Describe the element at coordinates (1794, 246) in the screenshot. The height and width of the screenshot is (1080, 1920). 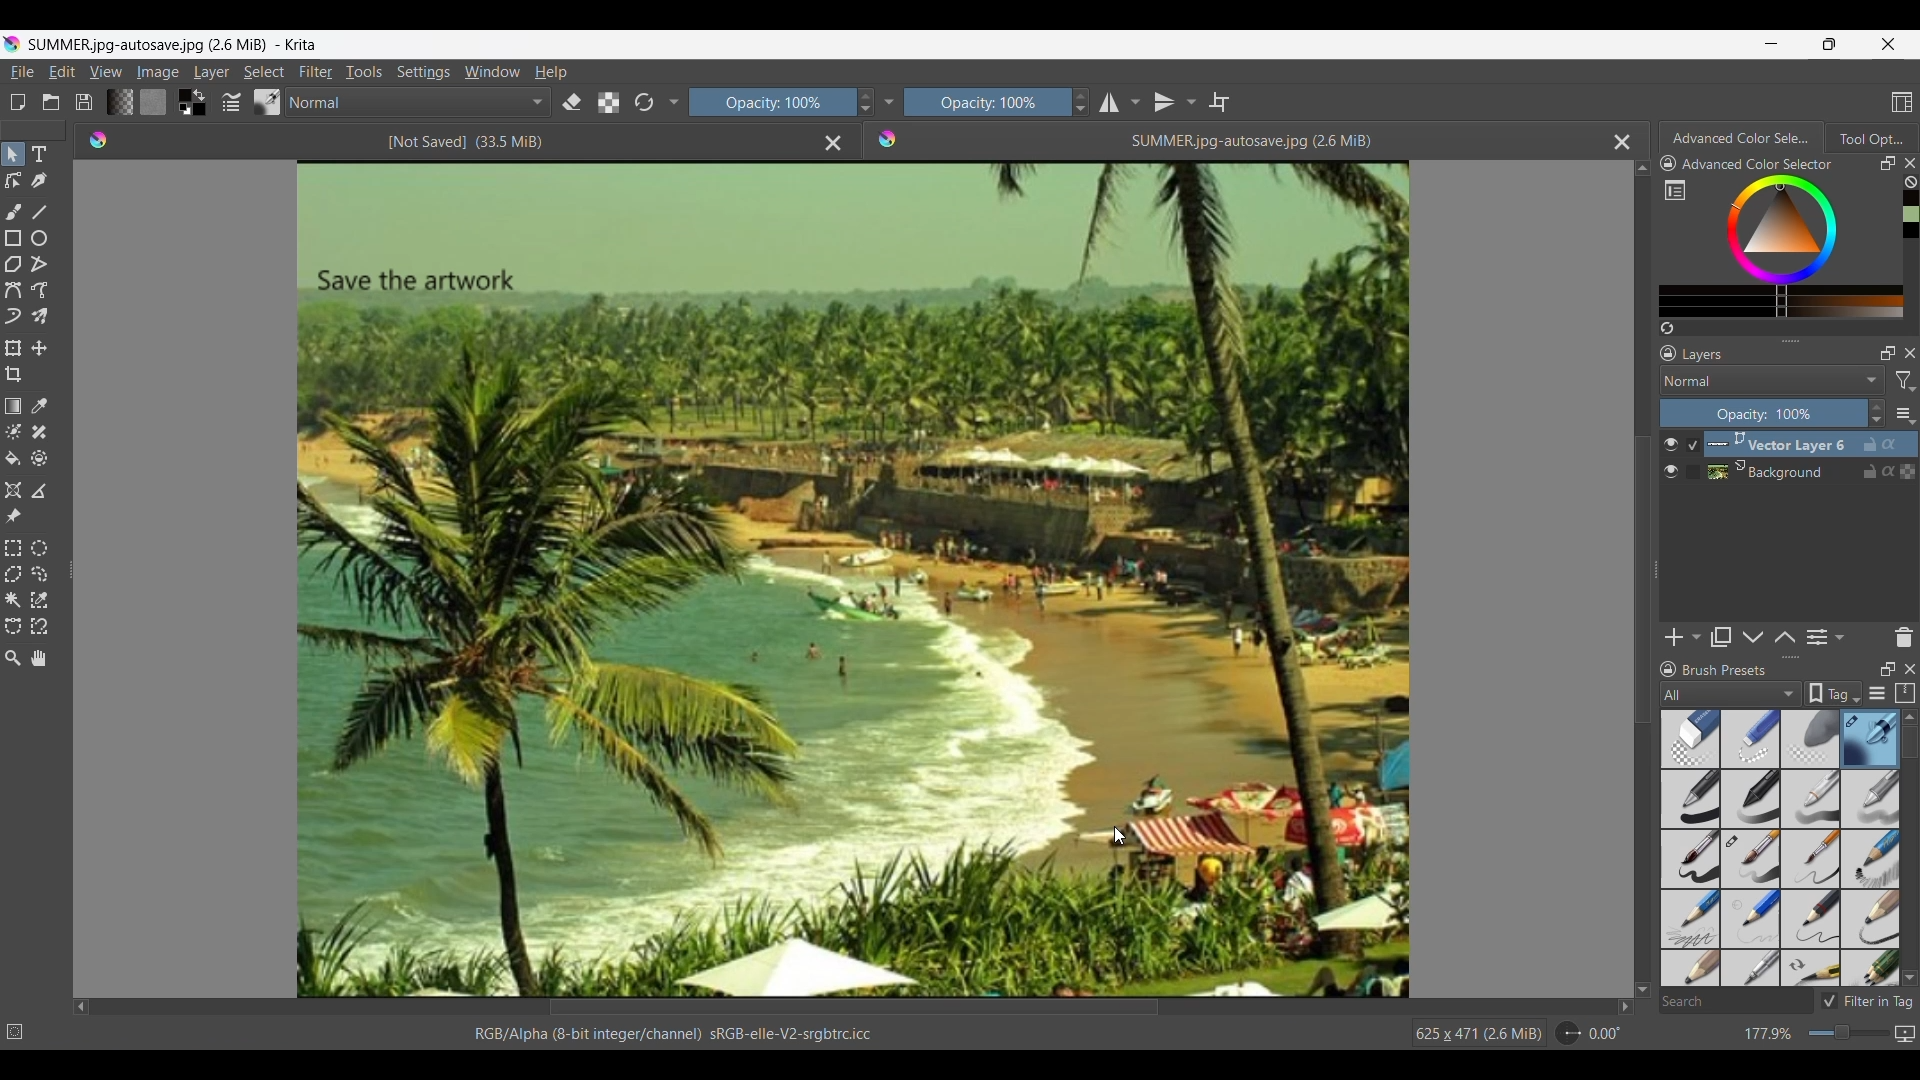
I see `Color range for selection` at that location.